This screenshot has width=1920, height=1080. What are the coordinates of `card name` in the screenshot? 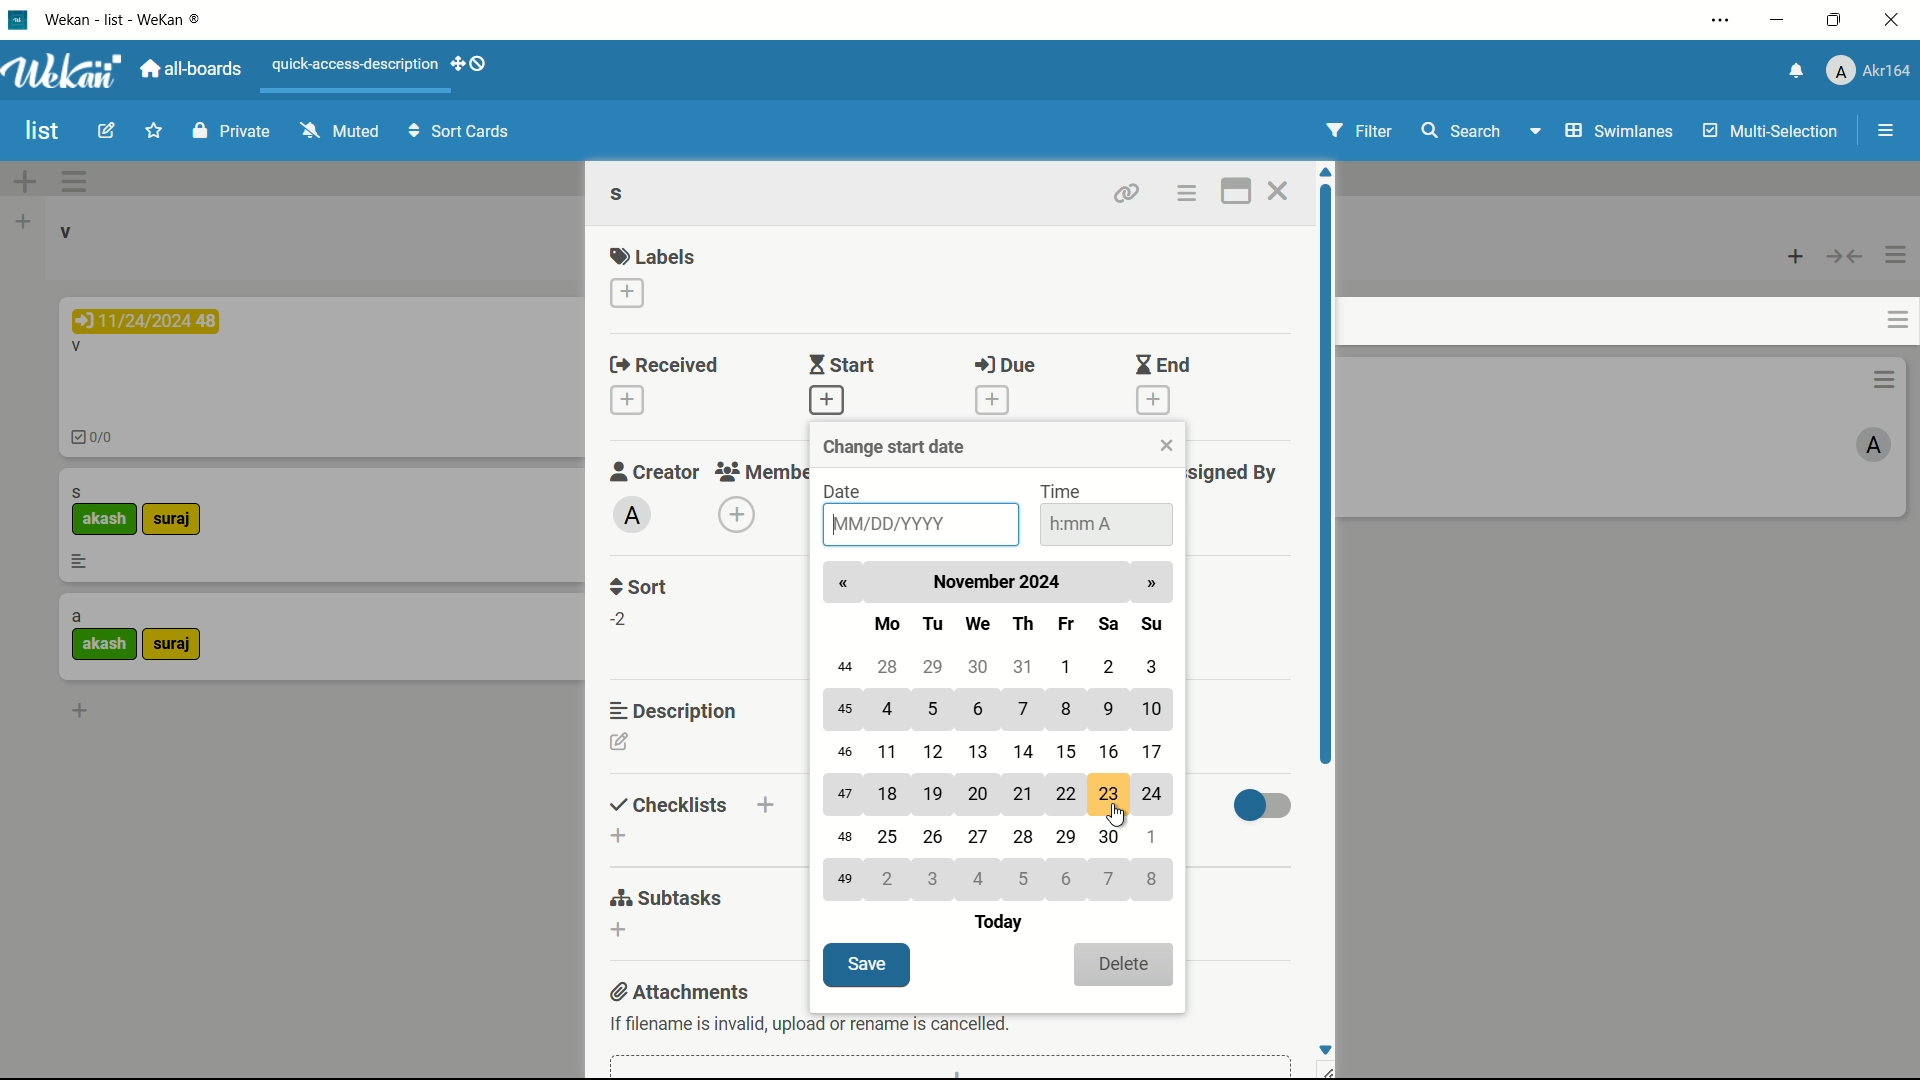 It's located at (77, 492).